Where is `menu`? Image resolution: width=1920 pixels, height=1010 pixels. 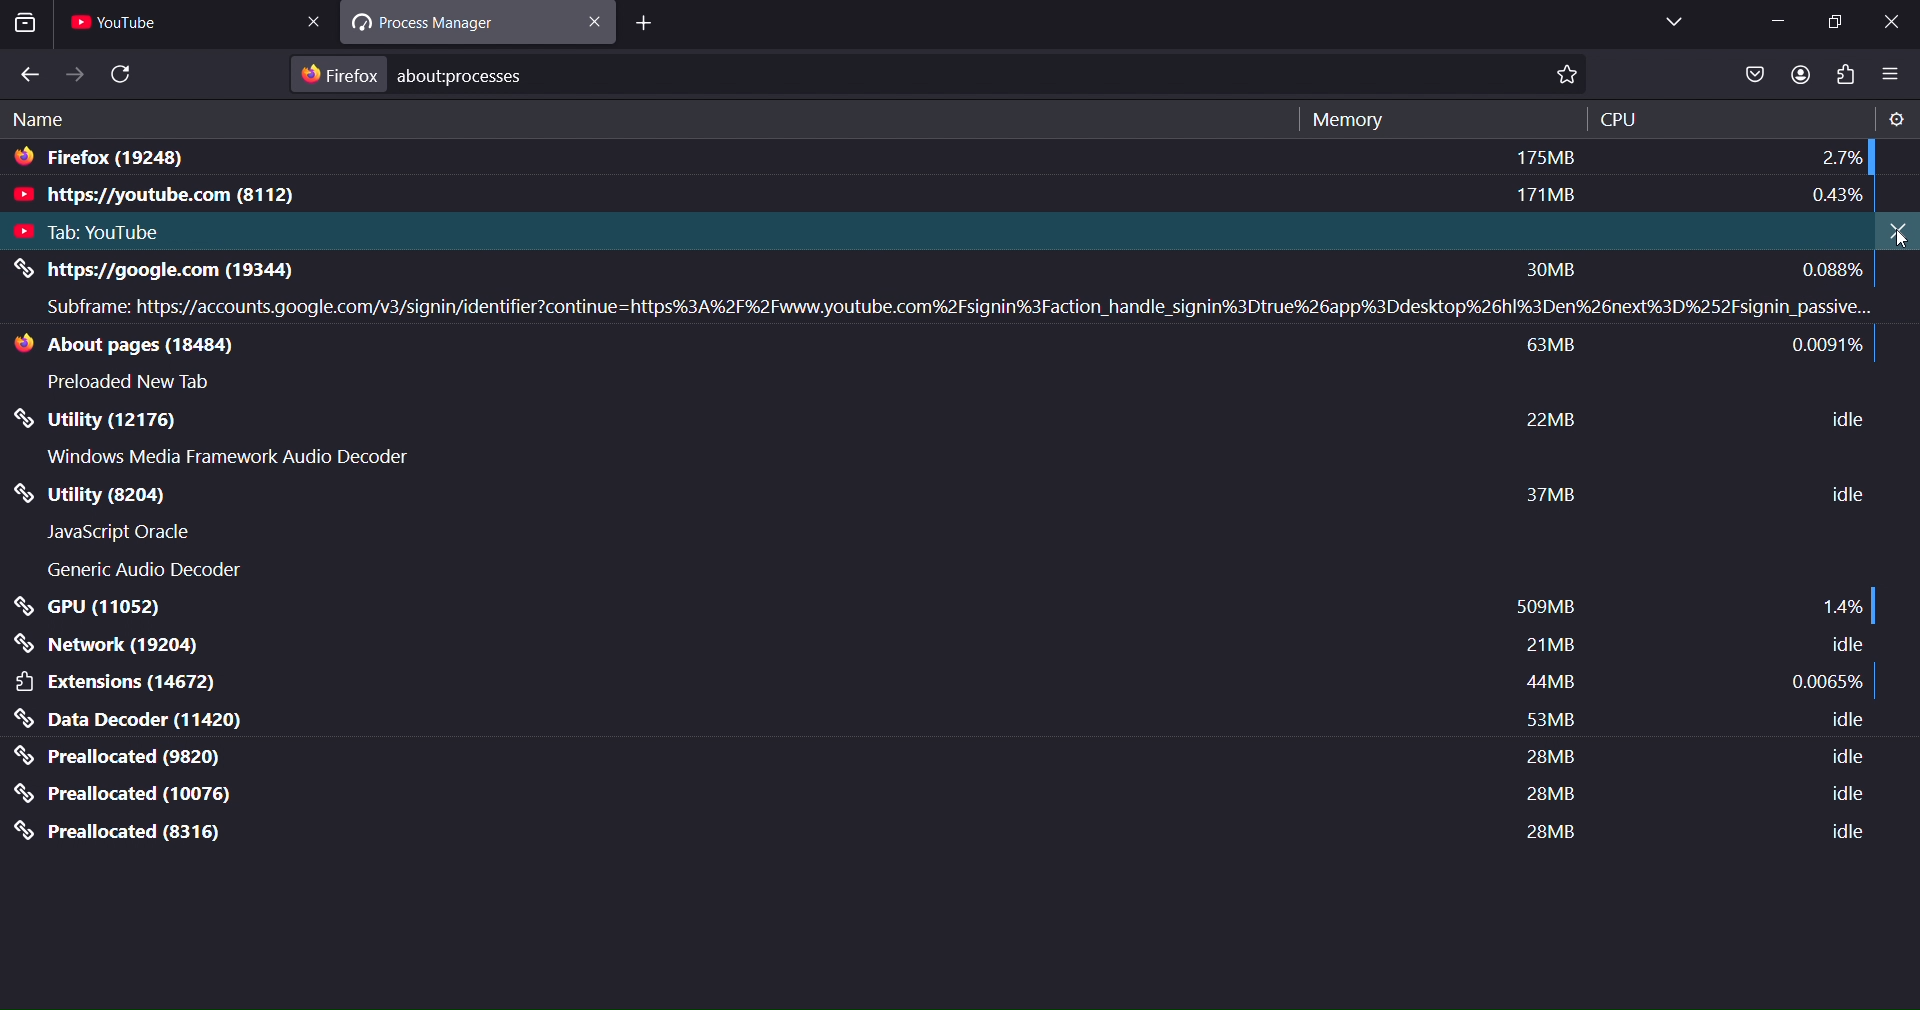
menu is located at coordinates (1891, 76).